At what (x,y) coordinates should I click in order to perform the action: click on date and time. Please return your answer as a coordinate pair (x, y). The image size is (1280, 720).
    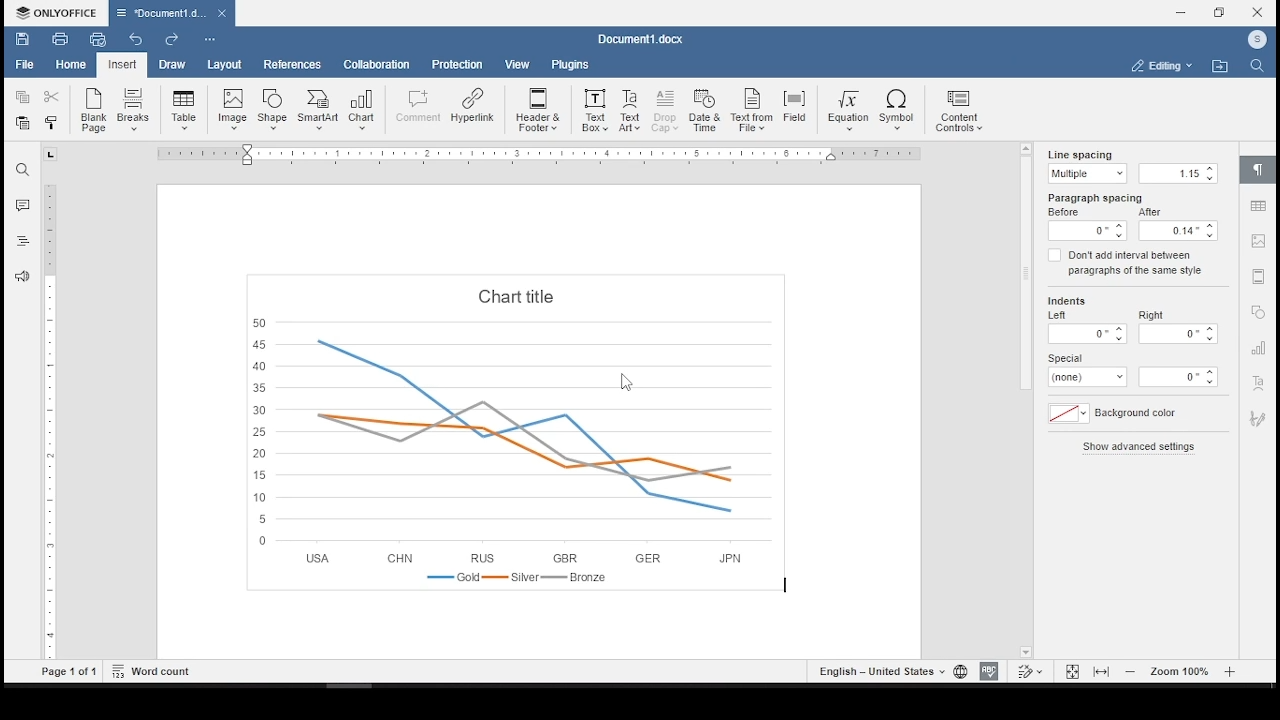
    Looking at the image, I should click on (706, 111).